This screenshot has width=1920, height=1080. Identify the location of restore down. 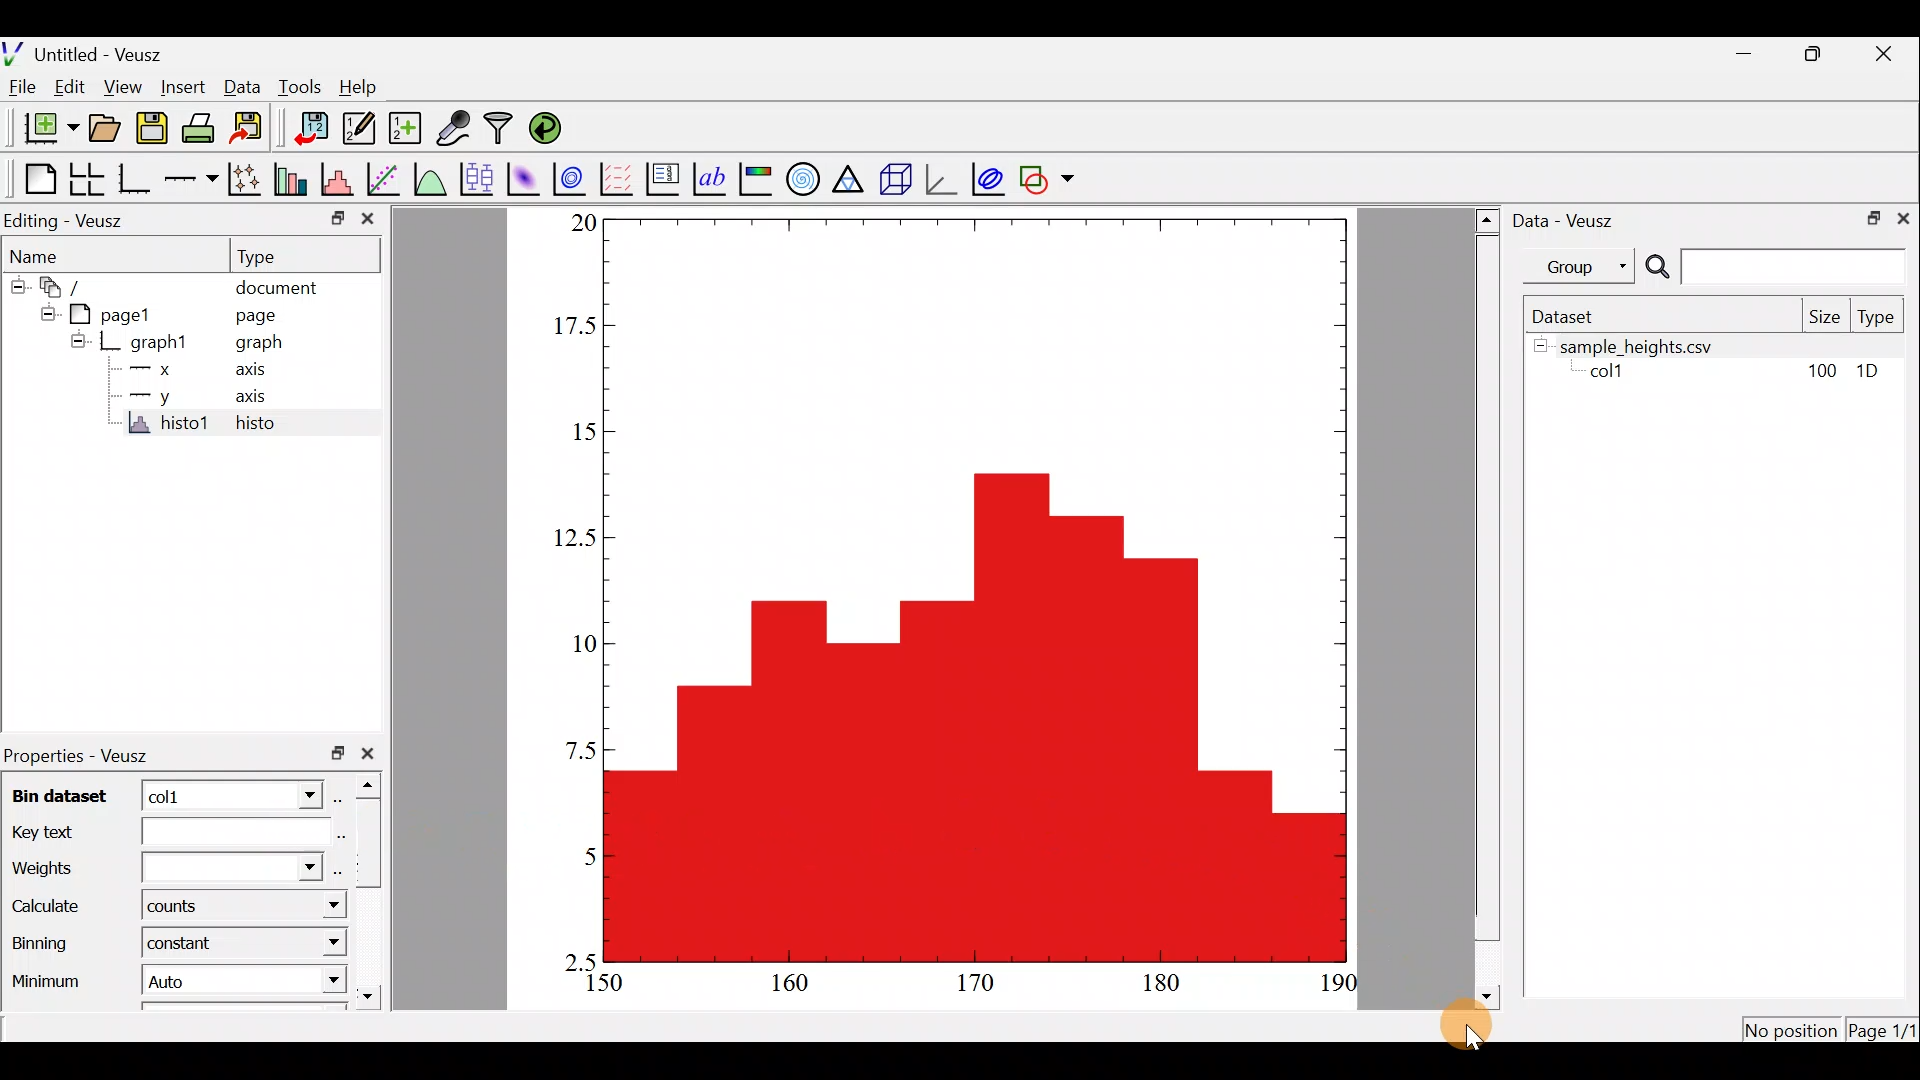
(1811, 56).